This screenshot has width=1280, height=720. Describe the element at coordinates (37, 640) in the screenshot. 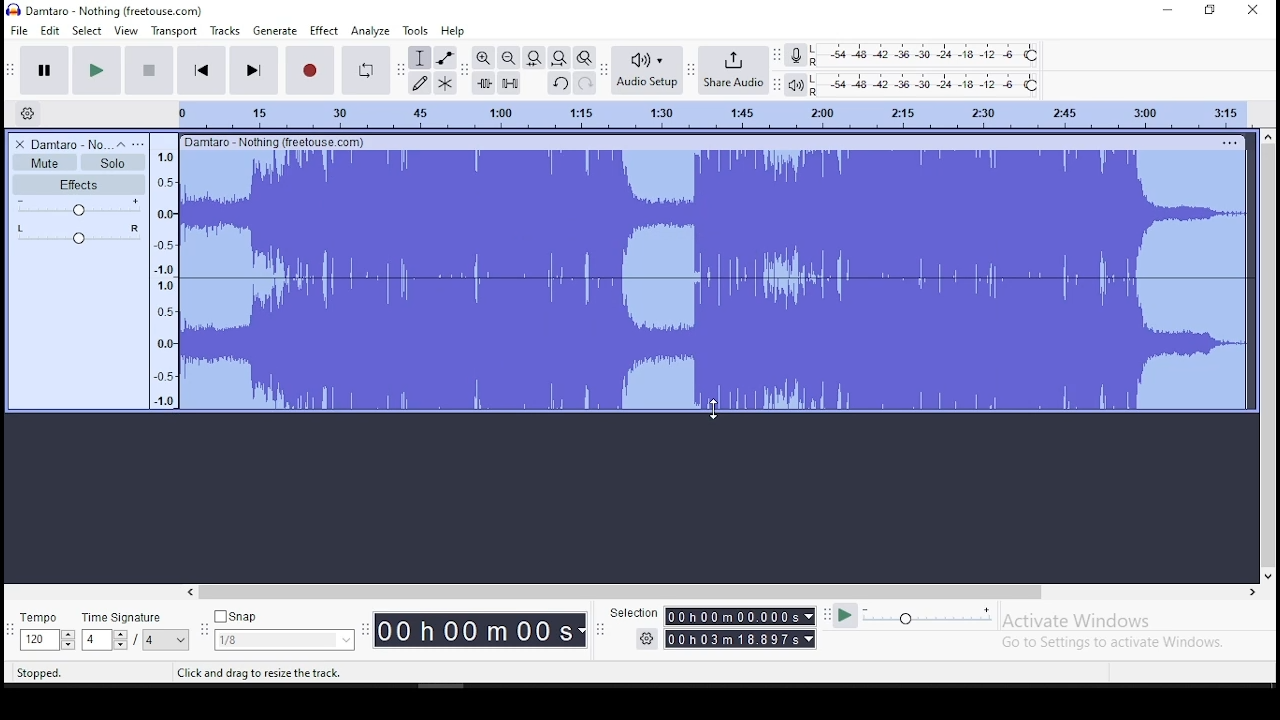

I see `120` at that location.